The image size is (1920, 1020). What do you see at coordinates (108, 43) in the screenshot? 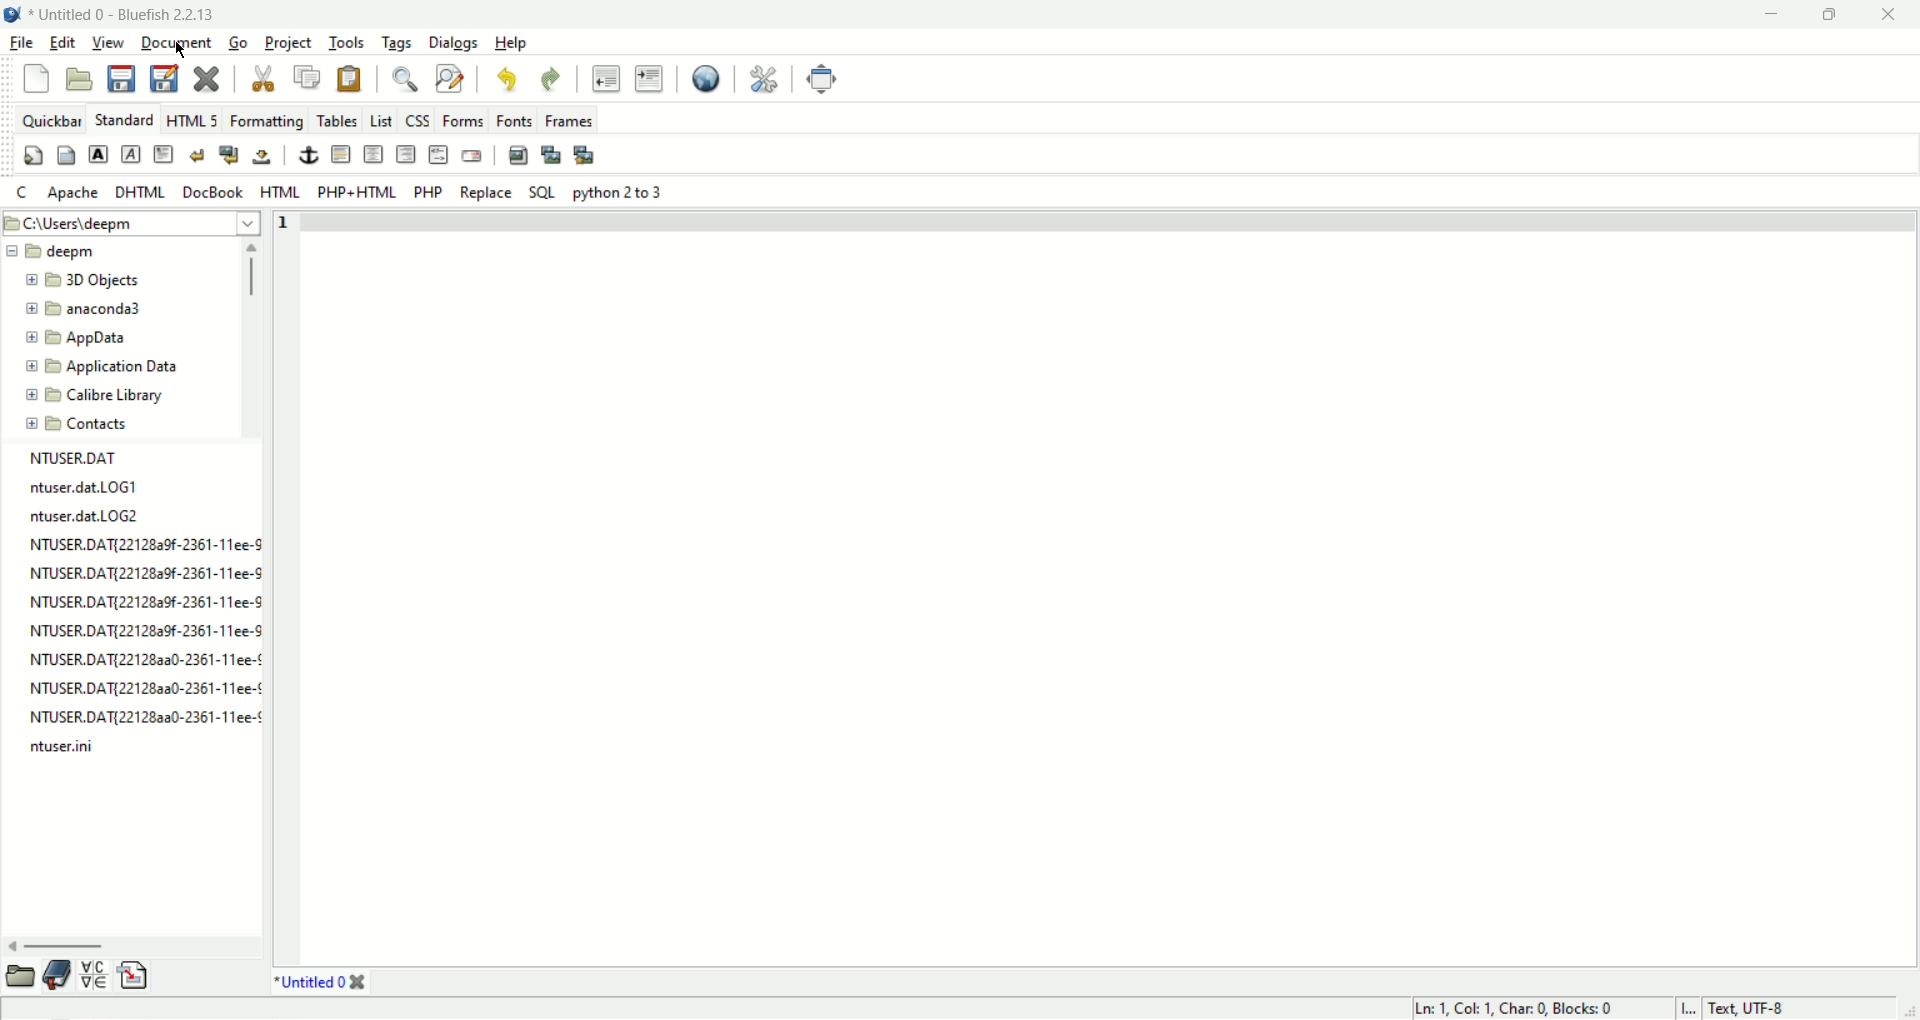
I see `view` at bounding box center [108, 43].